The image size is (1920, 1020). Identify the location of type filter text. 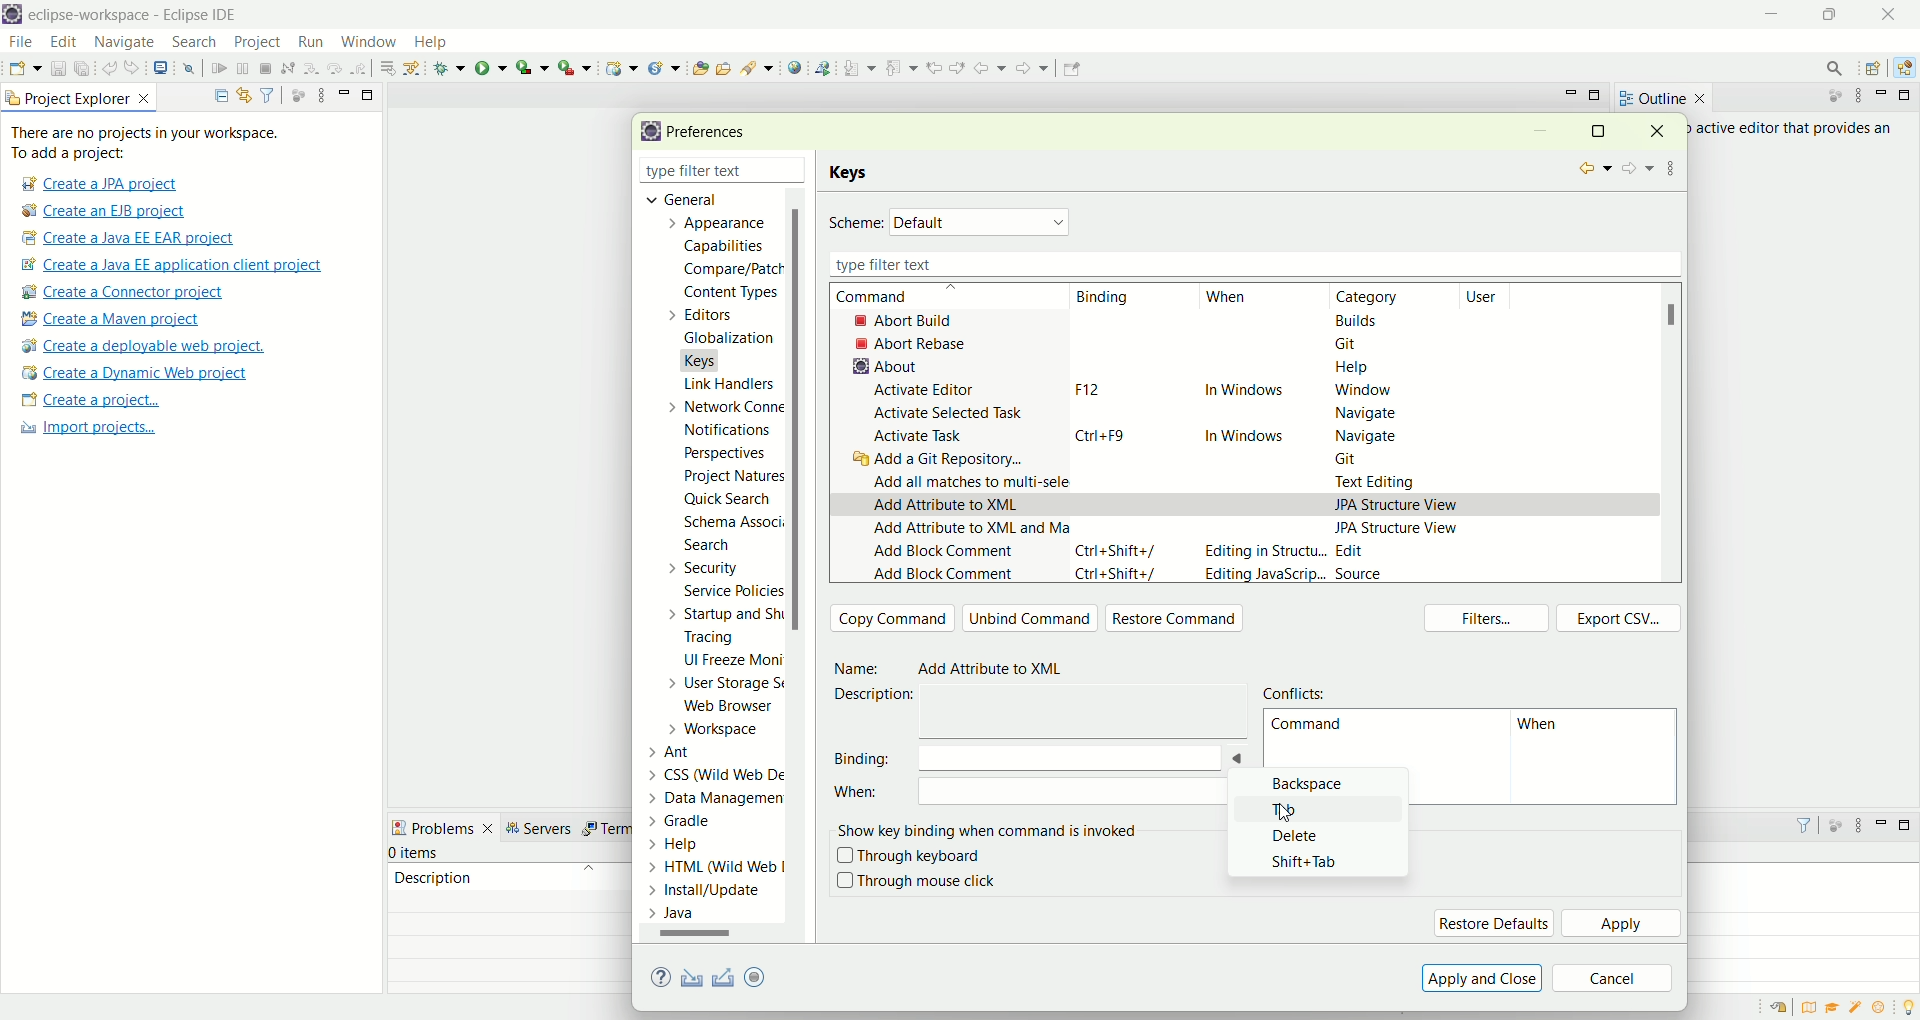
(698, 173).